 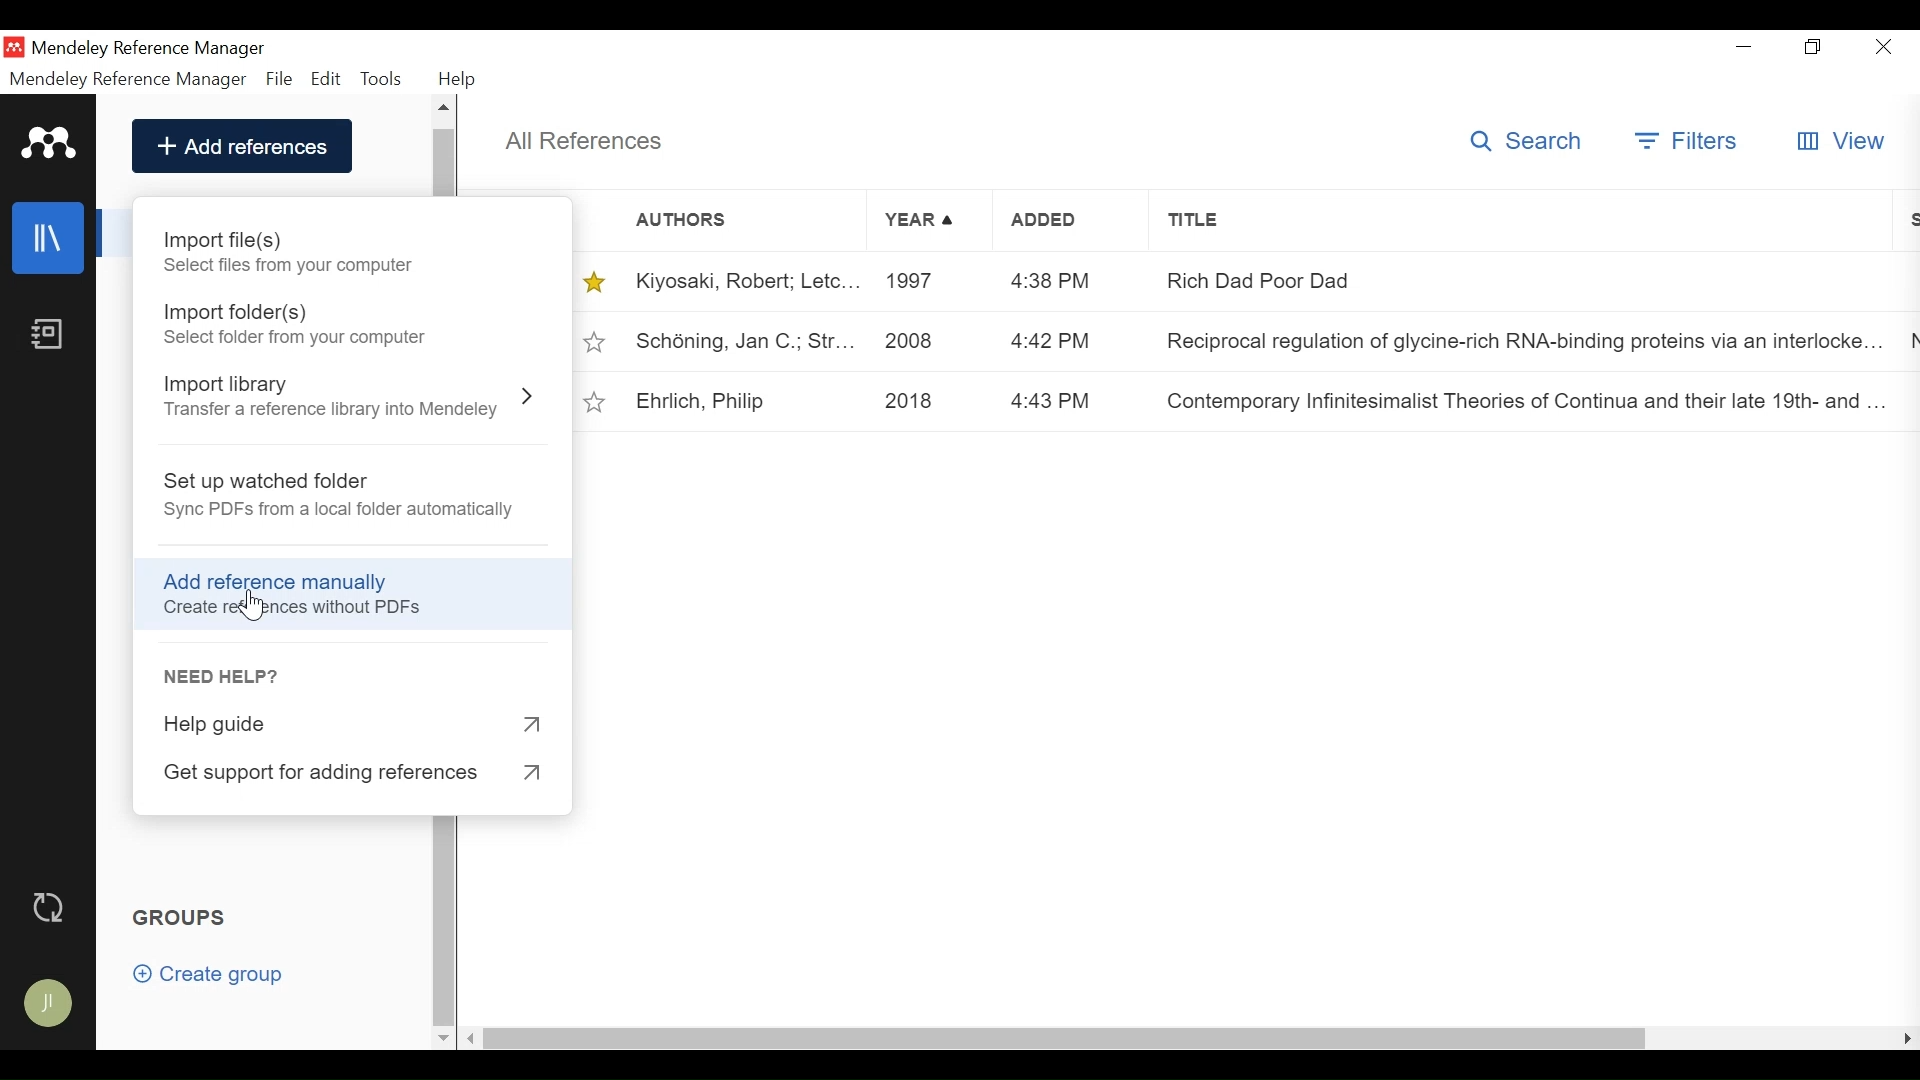 What do you see at coordinates (152, 48) in the screenshot?
I see `Mendeley Reference Manager` at bounding box center [152, 48].